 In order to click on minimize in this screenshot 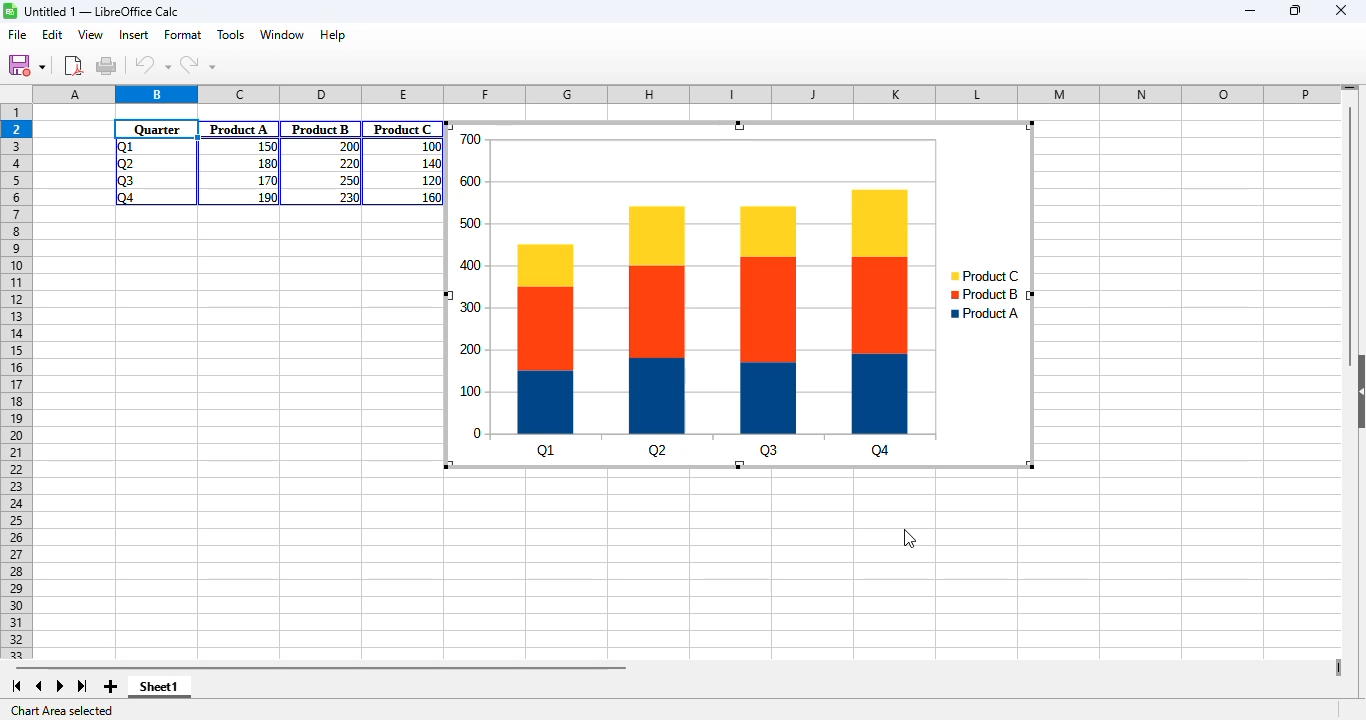, I will do `click(1251, 12)`.